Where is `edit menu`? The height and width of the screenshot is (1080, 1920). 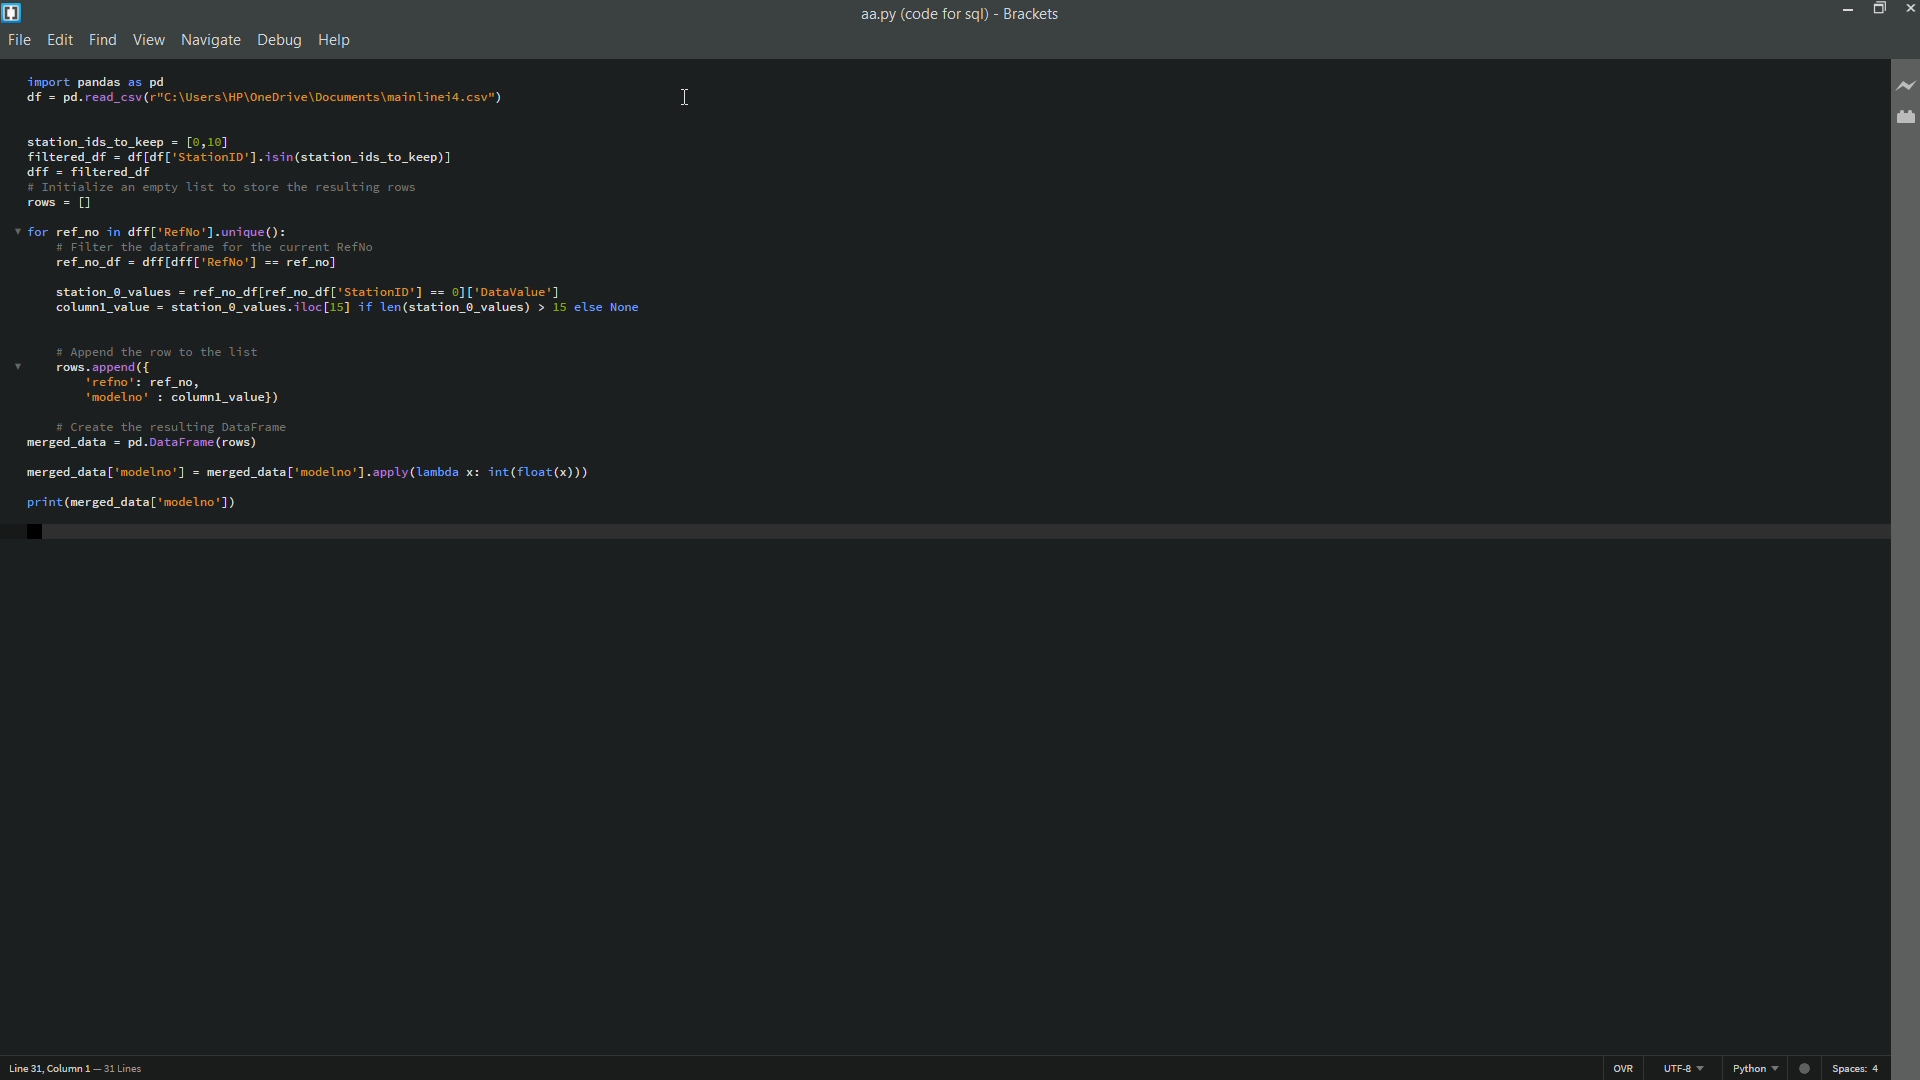 edit menu is located at coordinates (59, 39).